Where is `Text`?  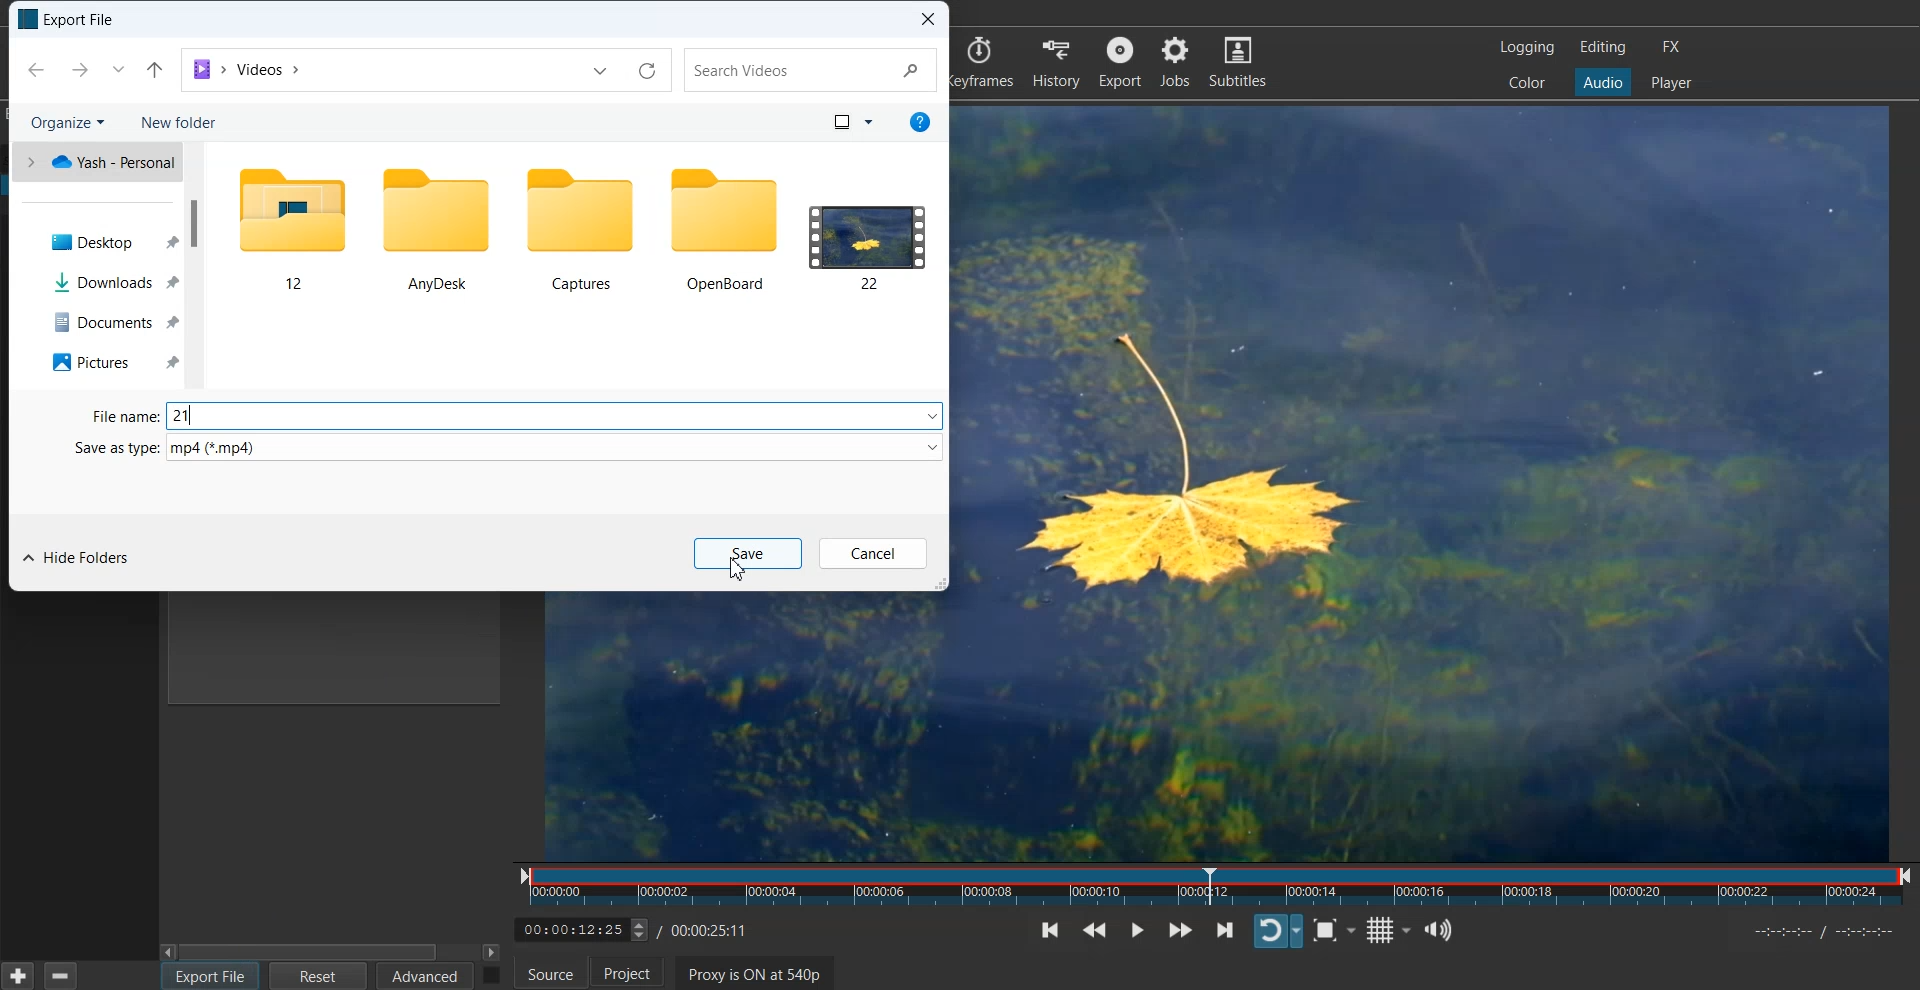
Text is located at coordinates (553, 413).